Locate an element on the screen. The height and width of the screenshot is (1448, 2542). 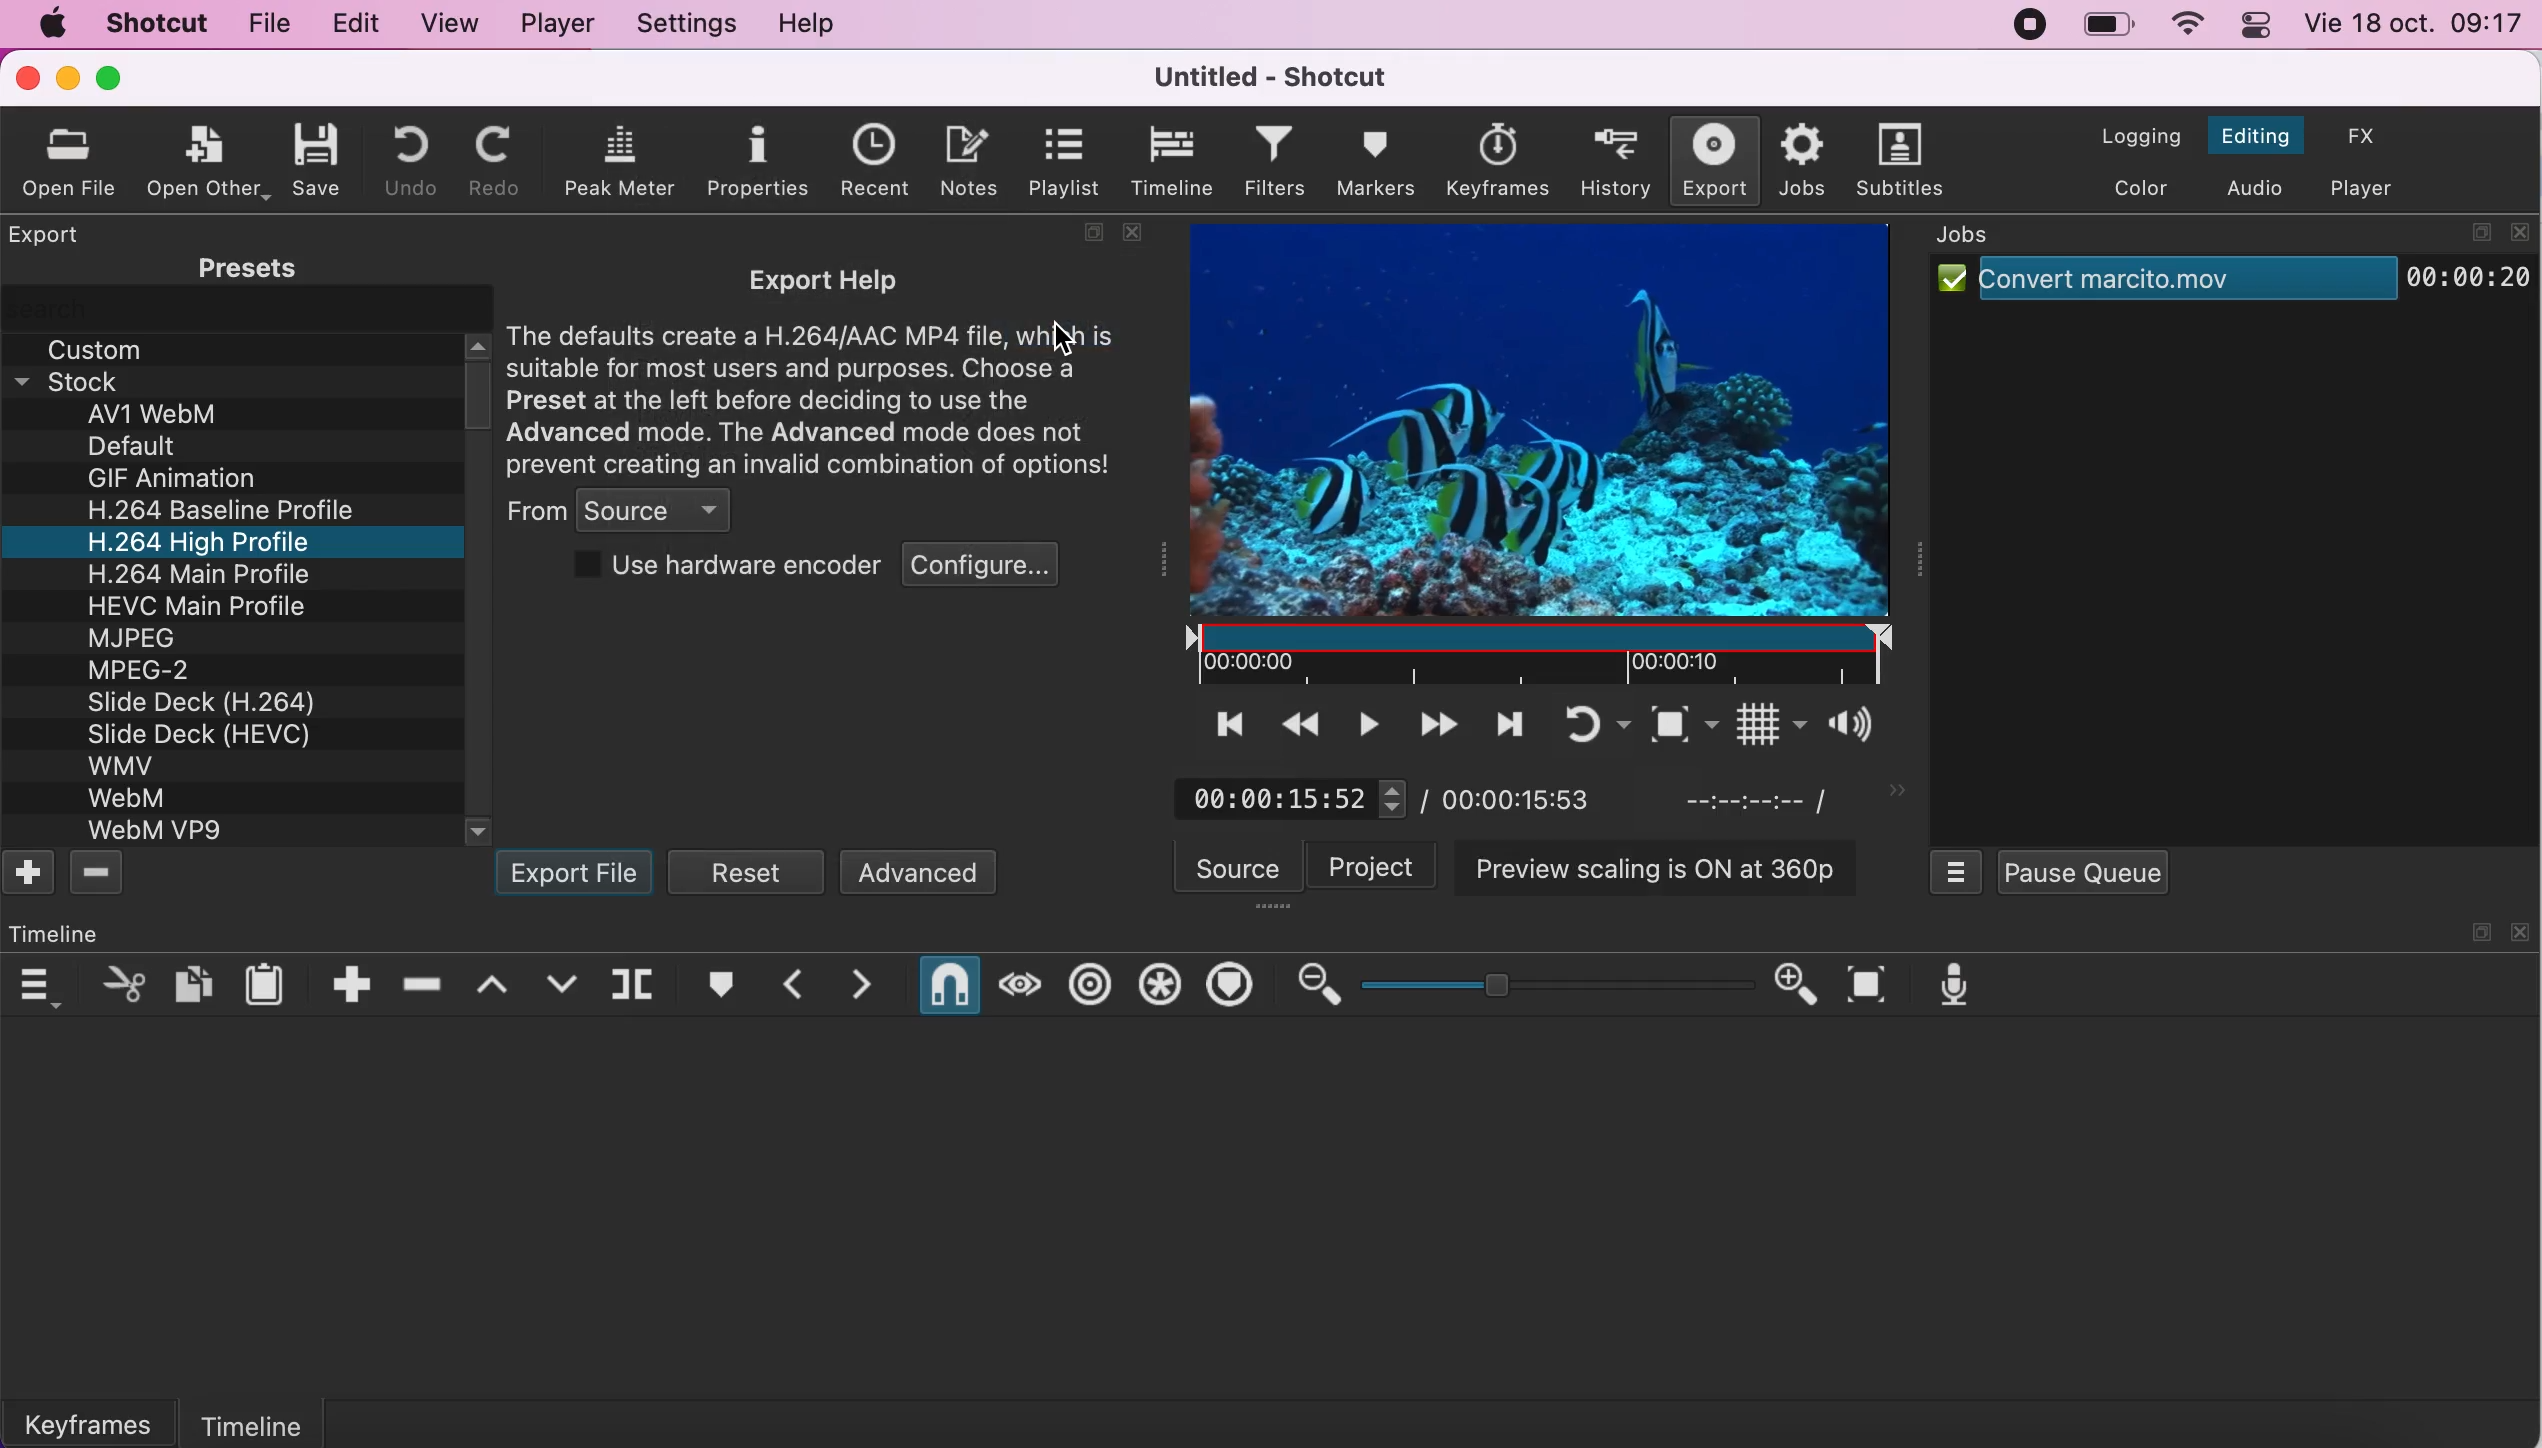
Slide Deck (HEVC) is located at coordinates (211, 734).